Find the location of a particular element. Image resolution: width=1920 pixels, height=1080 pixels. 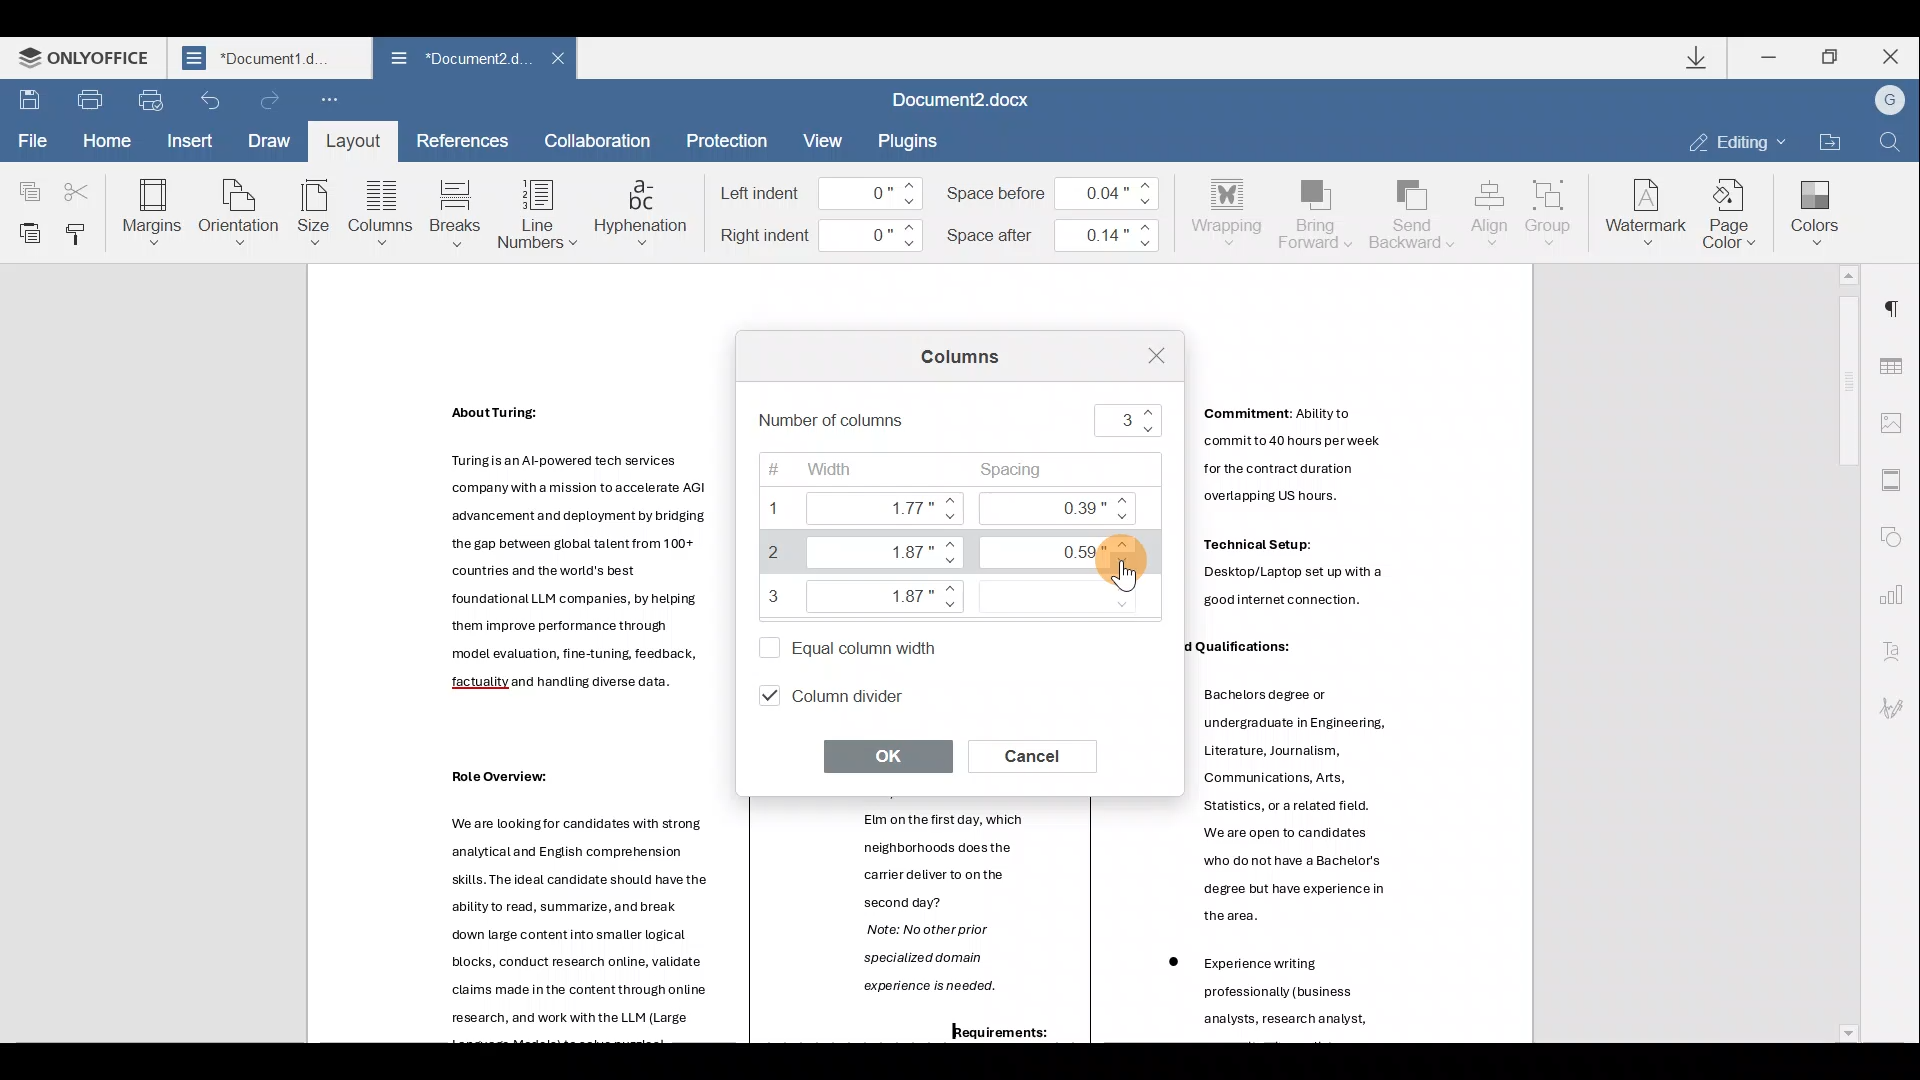

Undo is located at coordinates (210, 100).